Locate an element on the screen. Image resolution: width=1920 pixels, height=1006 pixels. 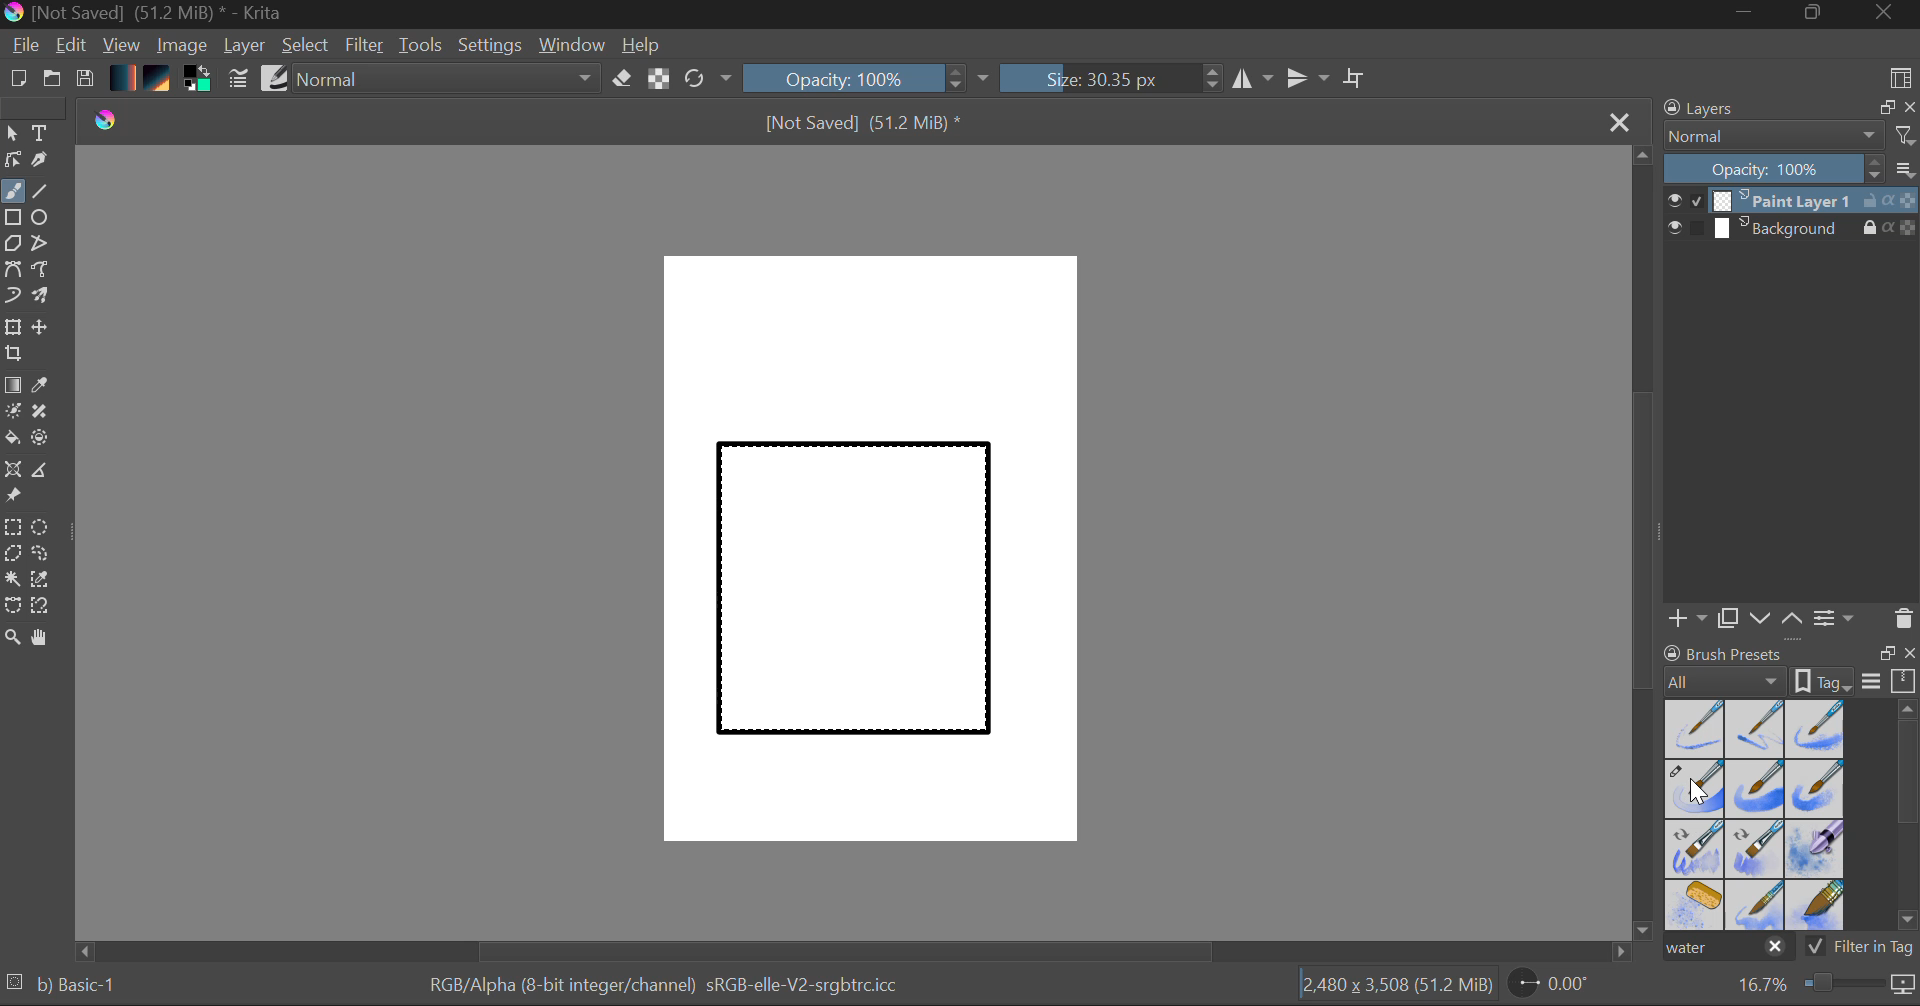
Close is located at coordinates (1886, 14).